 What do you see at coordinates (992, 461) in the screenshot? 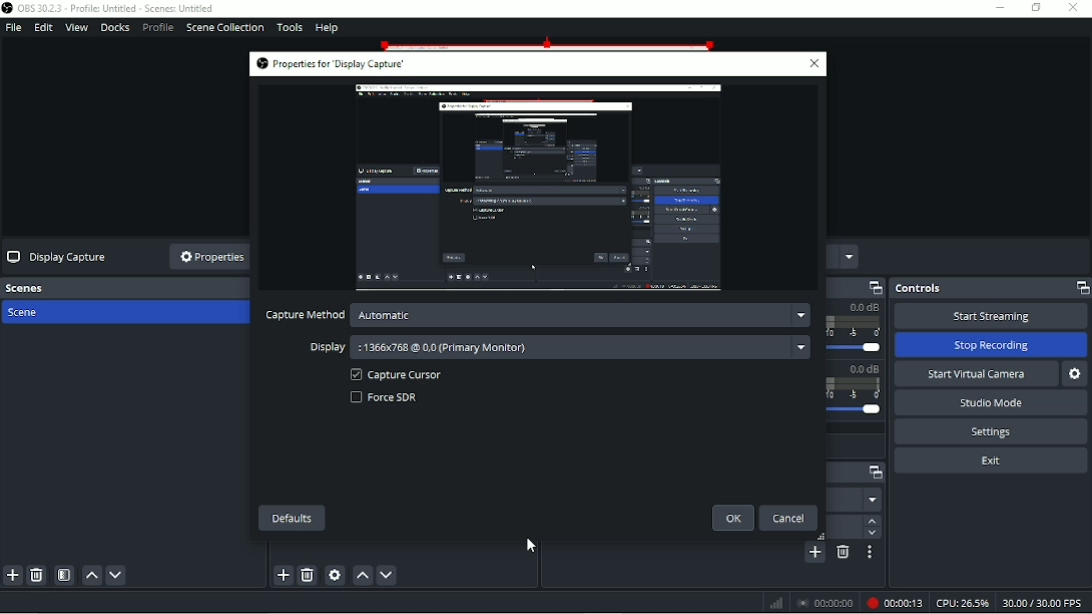
I see `Exit` at bounding box center [992, 461].